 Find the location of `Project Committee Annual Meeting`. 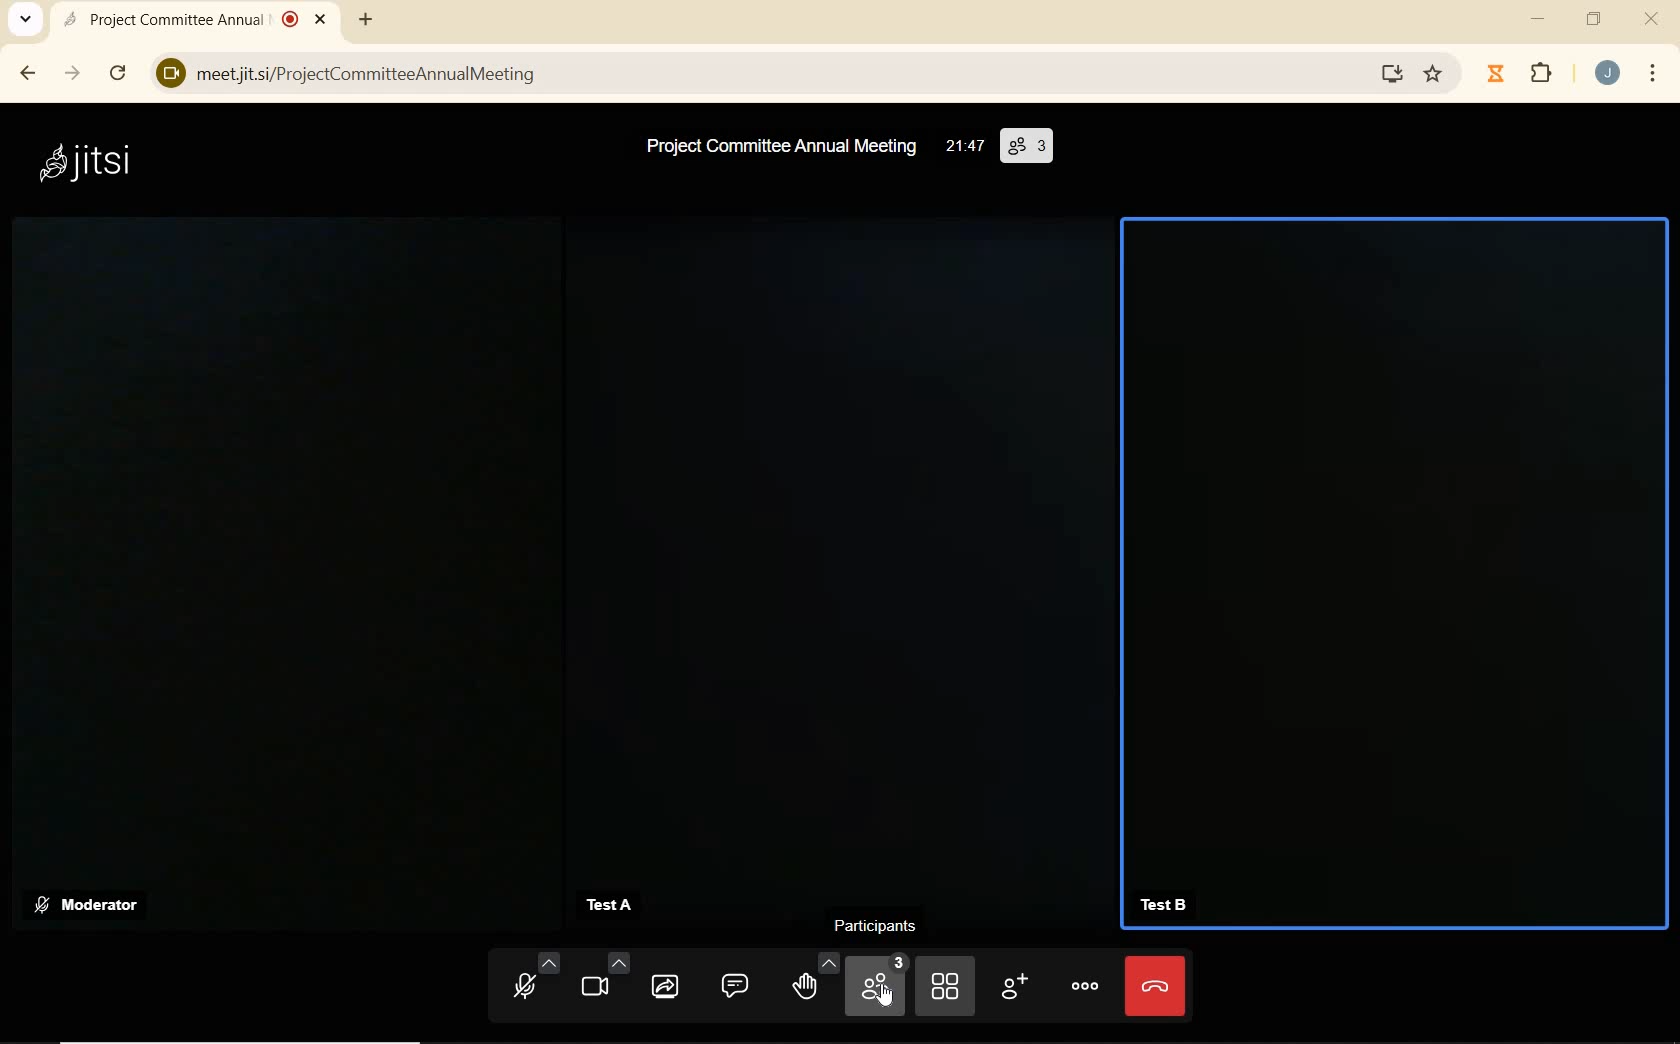

Project Committee Annual Meeting is located at coordinates (778, 148).